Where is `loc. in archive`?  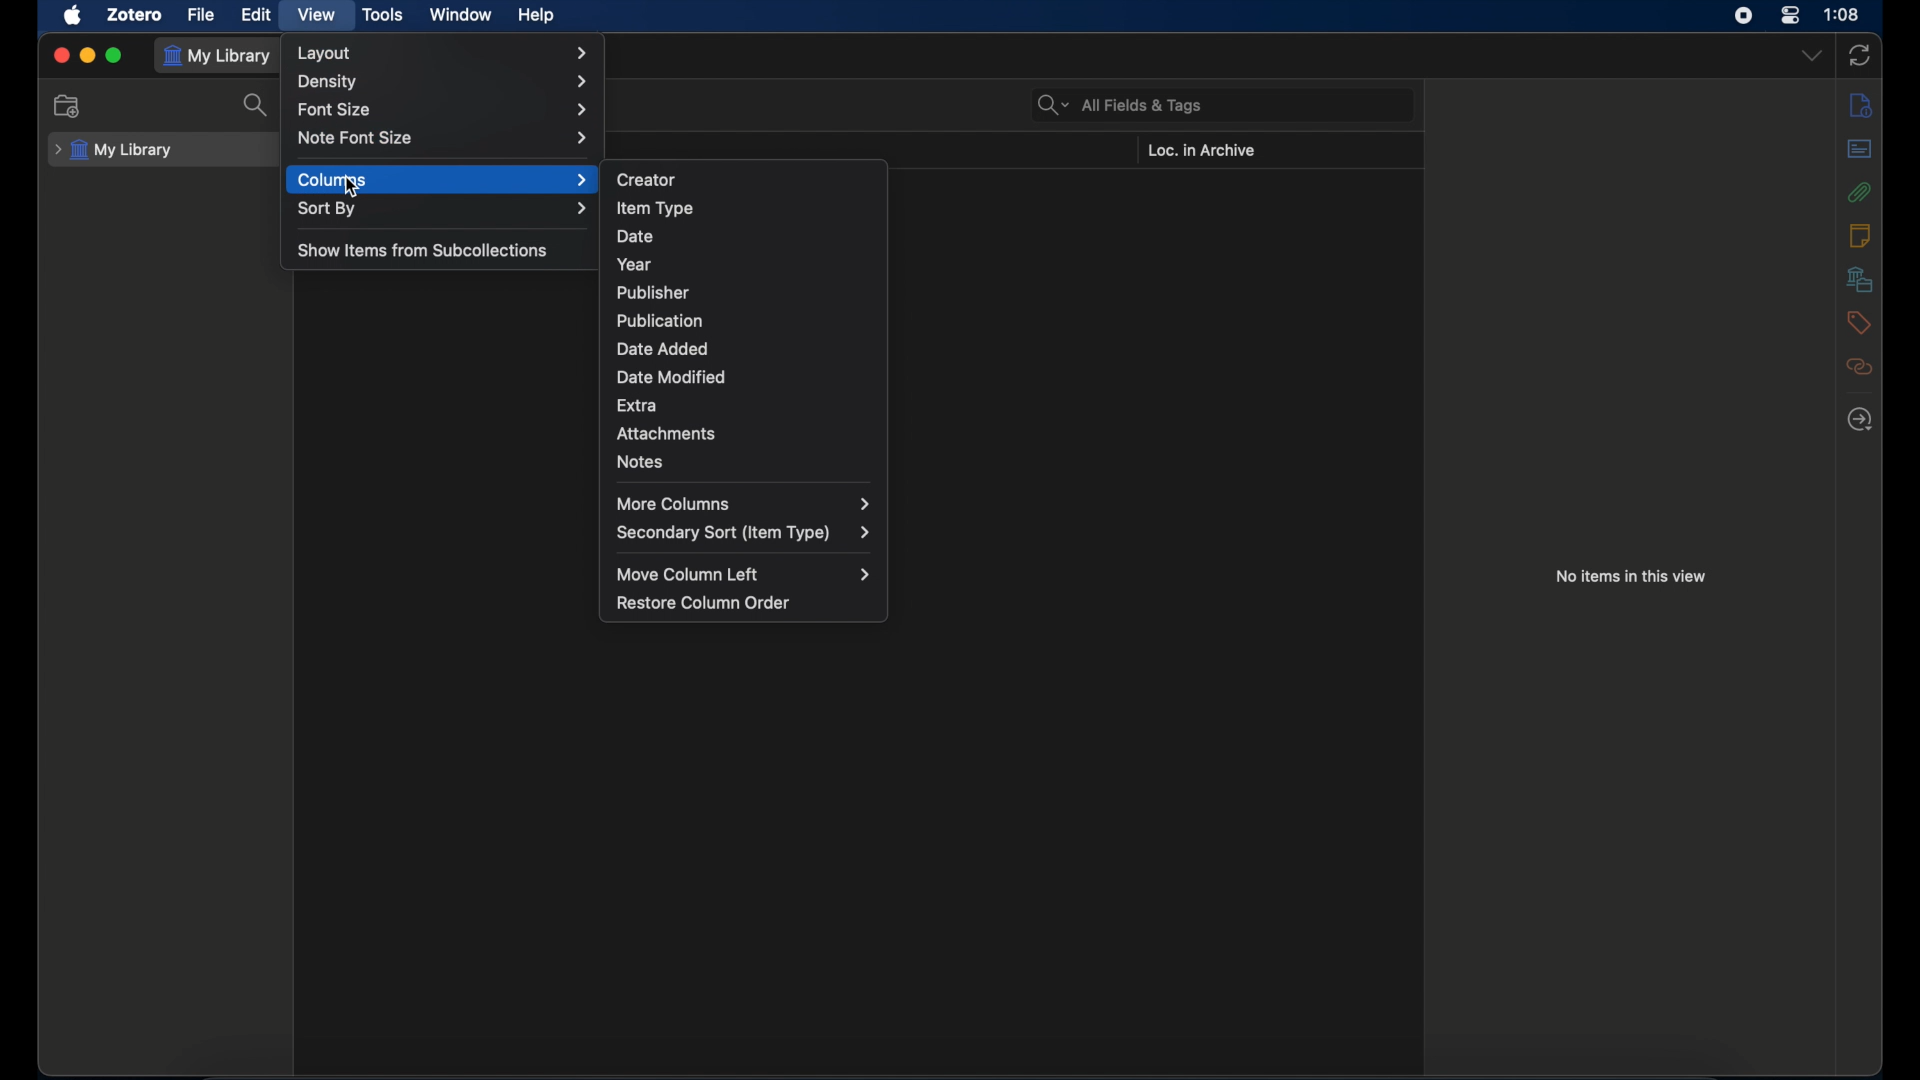
loc. in archive is located at coordinates (1200, 151).